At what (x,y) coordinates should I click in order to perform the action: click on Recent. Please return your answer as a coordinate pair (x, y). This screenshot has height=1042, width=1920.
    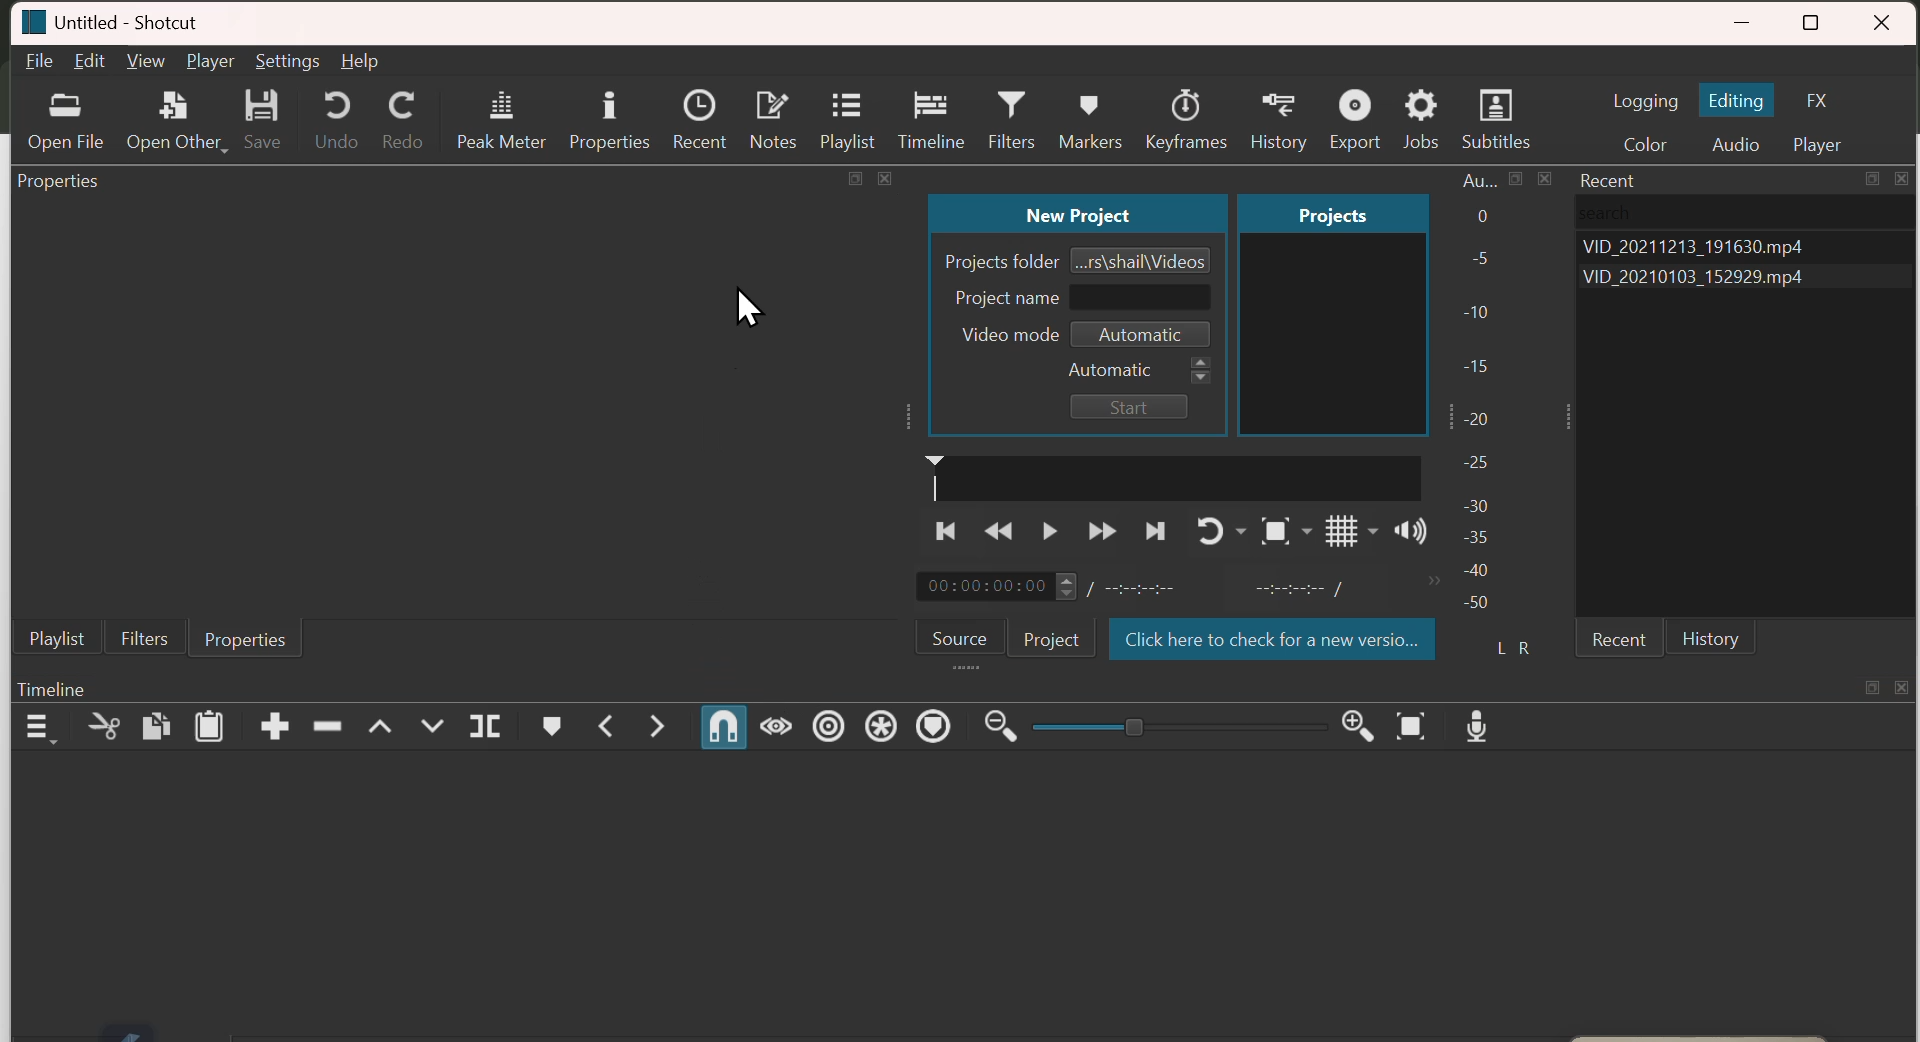
    Looking at the image, I should click on (1620, 636).